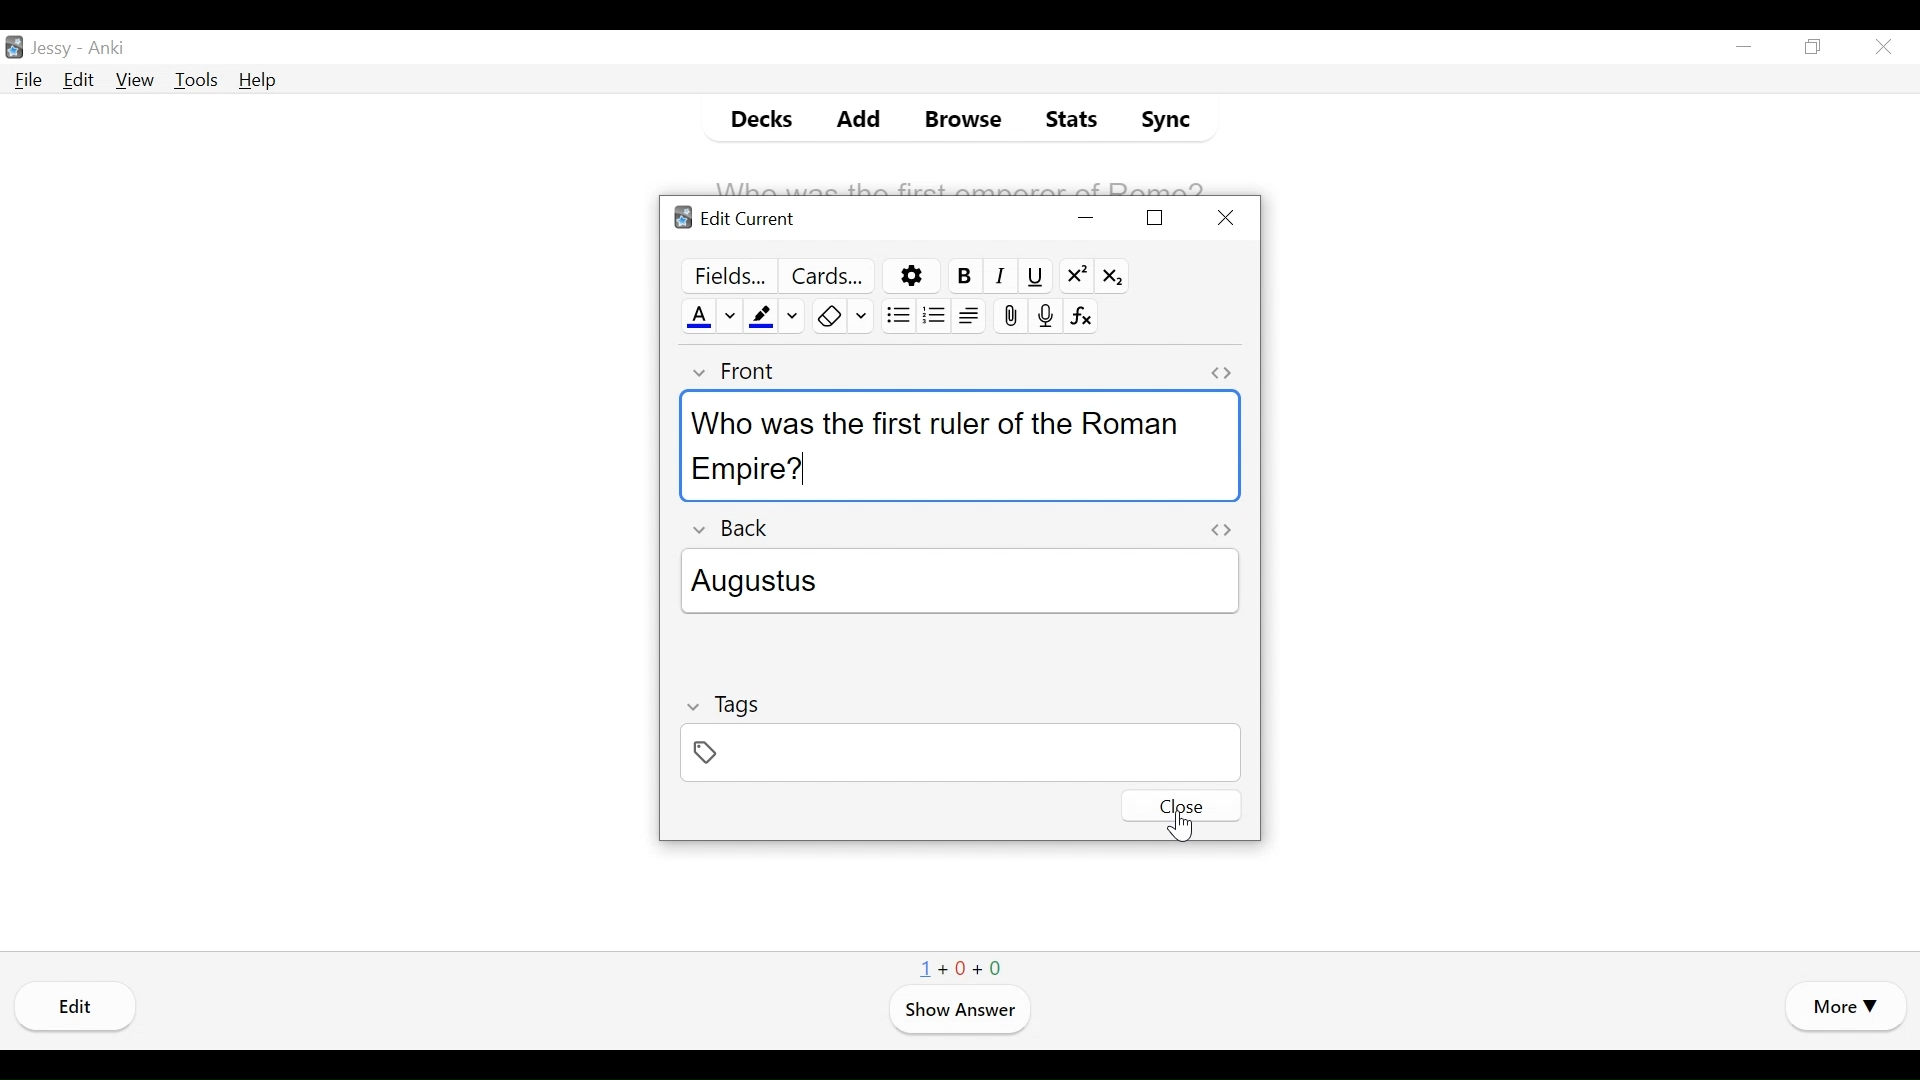  Describe the element at coordinates (1070, 120) in the screenshot. I see `Stats` at that location.